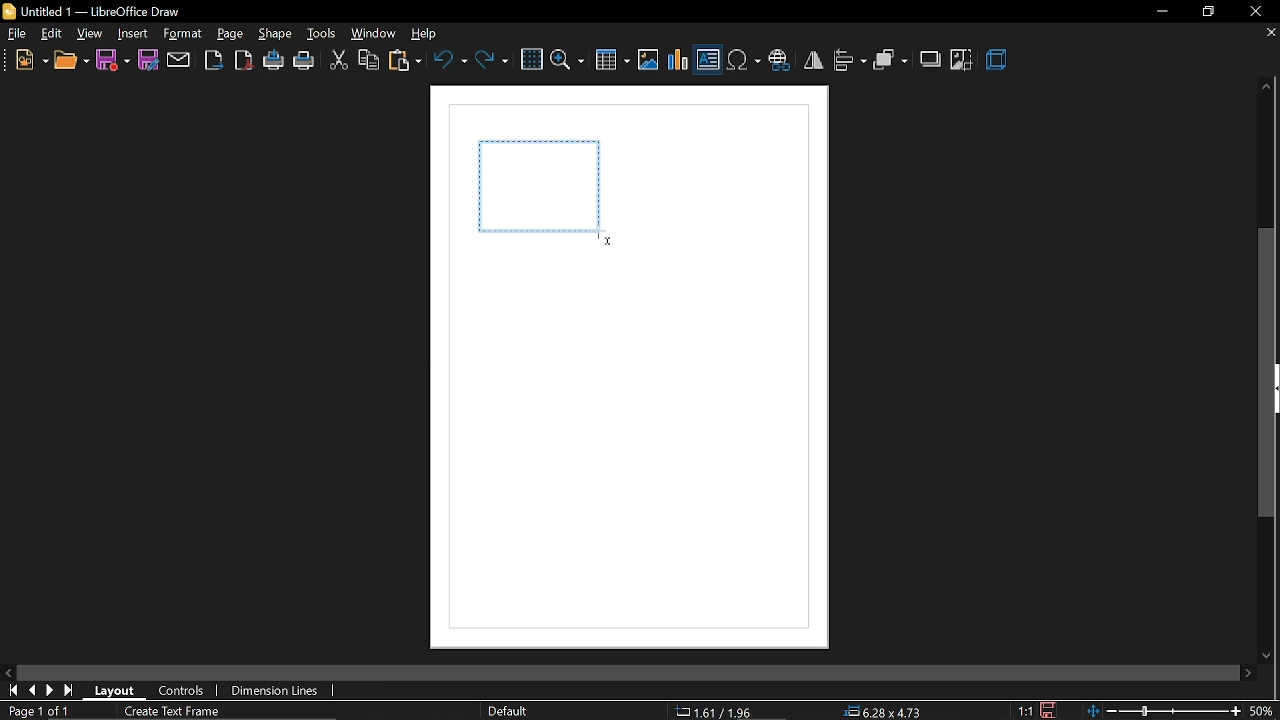 The width and height of the screenshot is (1280, 720). What do you see at coordinates (369, 62) in the screenshot?
I see `copy` at bounding box center [369, 62].